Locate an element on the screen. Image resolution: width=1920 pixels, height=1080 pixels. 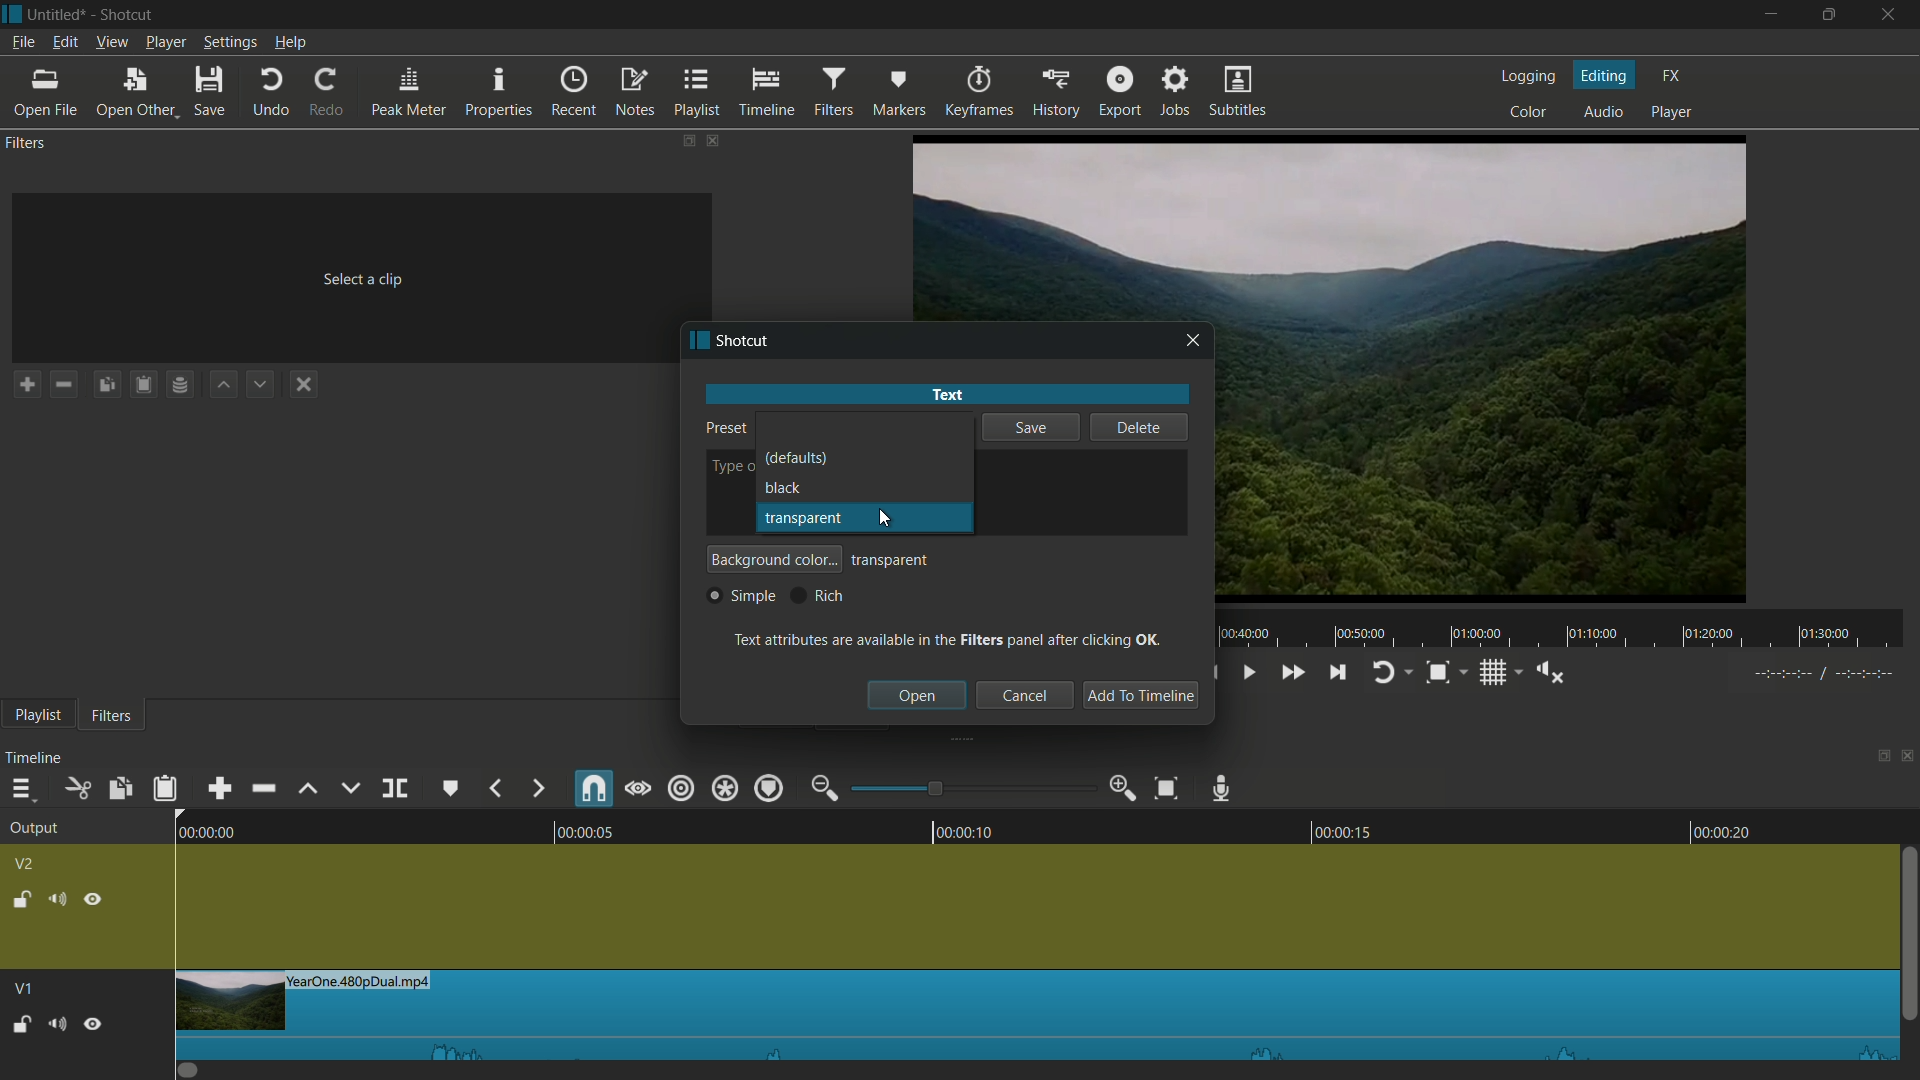
peak meter is located at coordinates (409, 93).